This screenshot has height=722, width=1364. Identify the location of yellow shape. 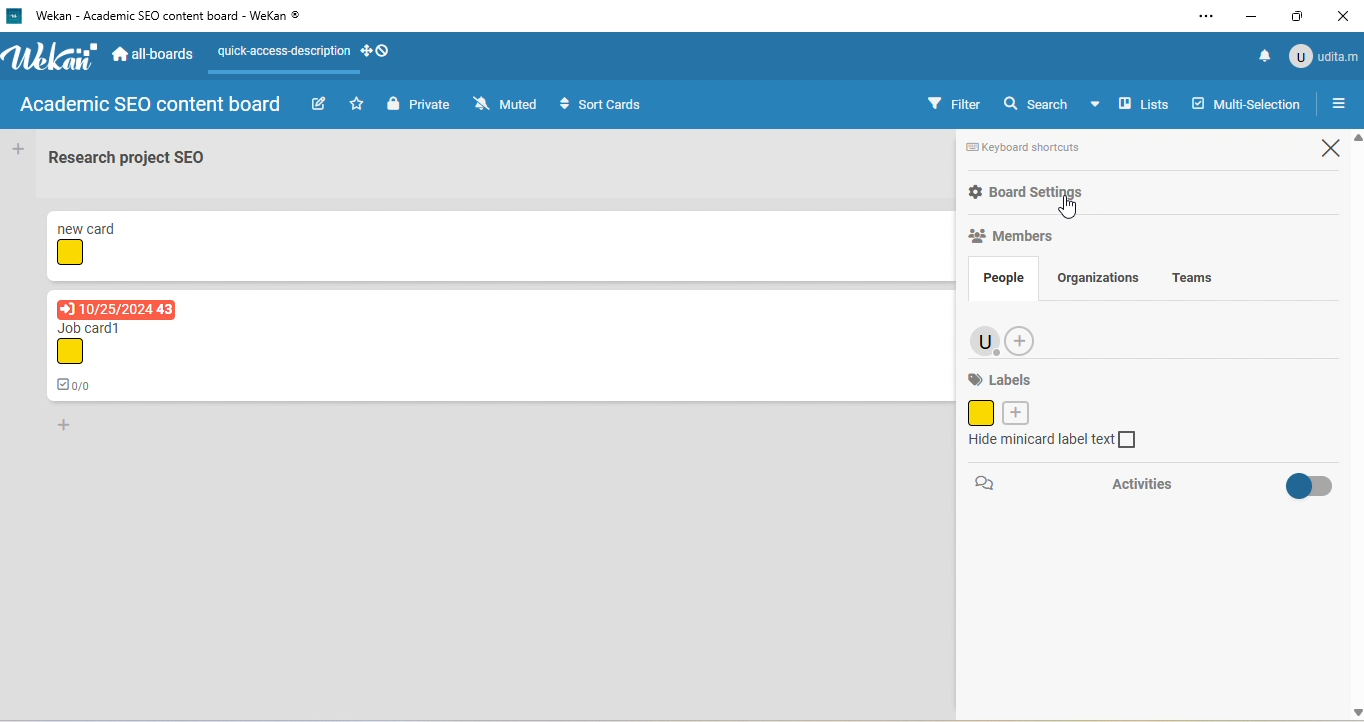
(72, 352).